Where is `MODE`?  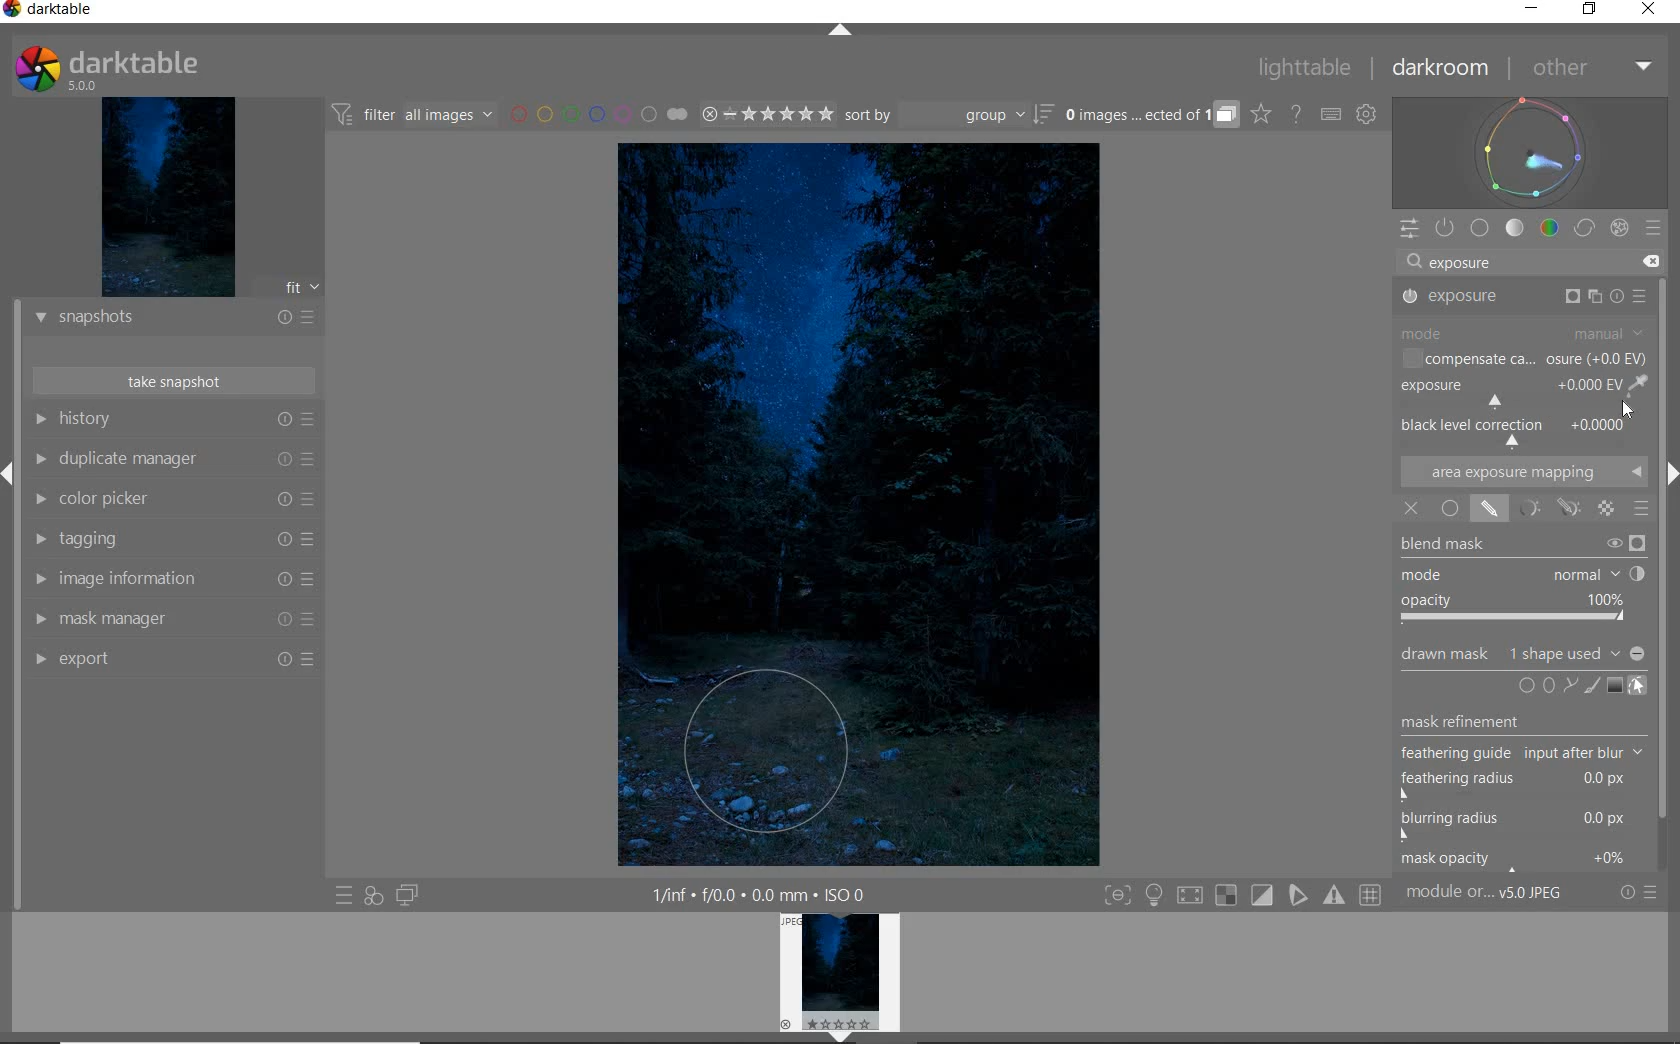
MODE is located at coordinates (1523, 336).